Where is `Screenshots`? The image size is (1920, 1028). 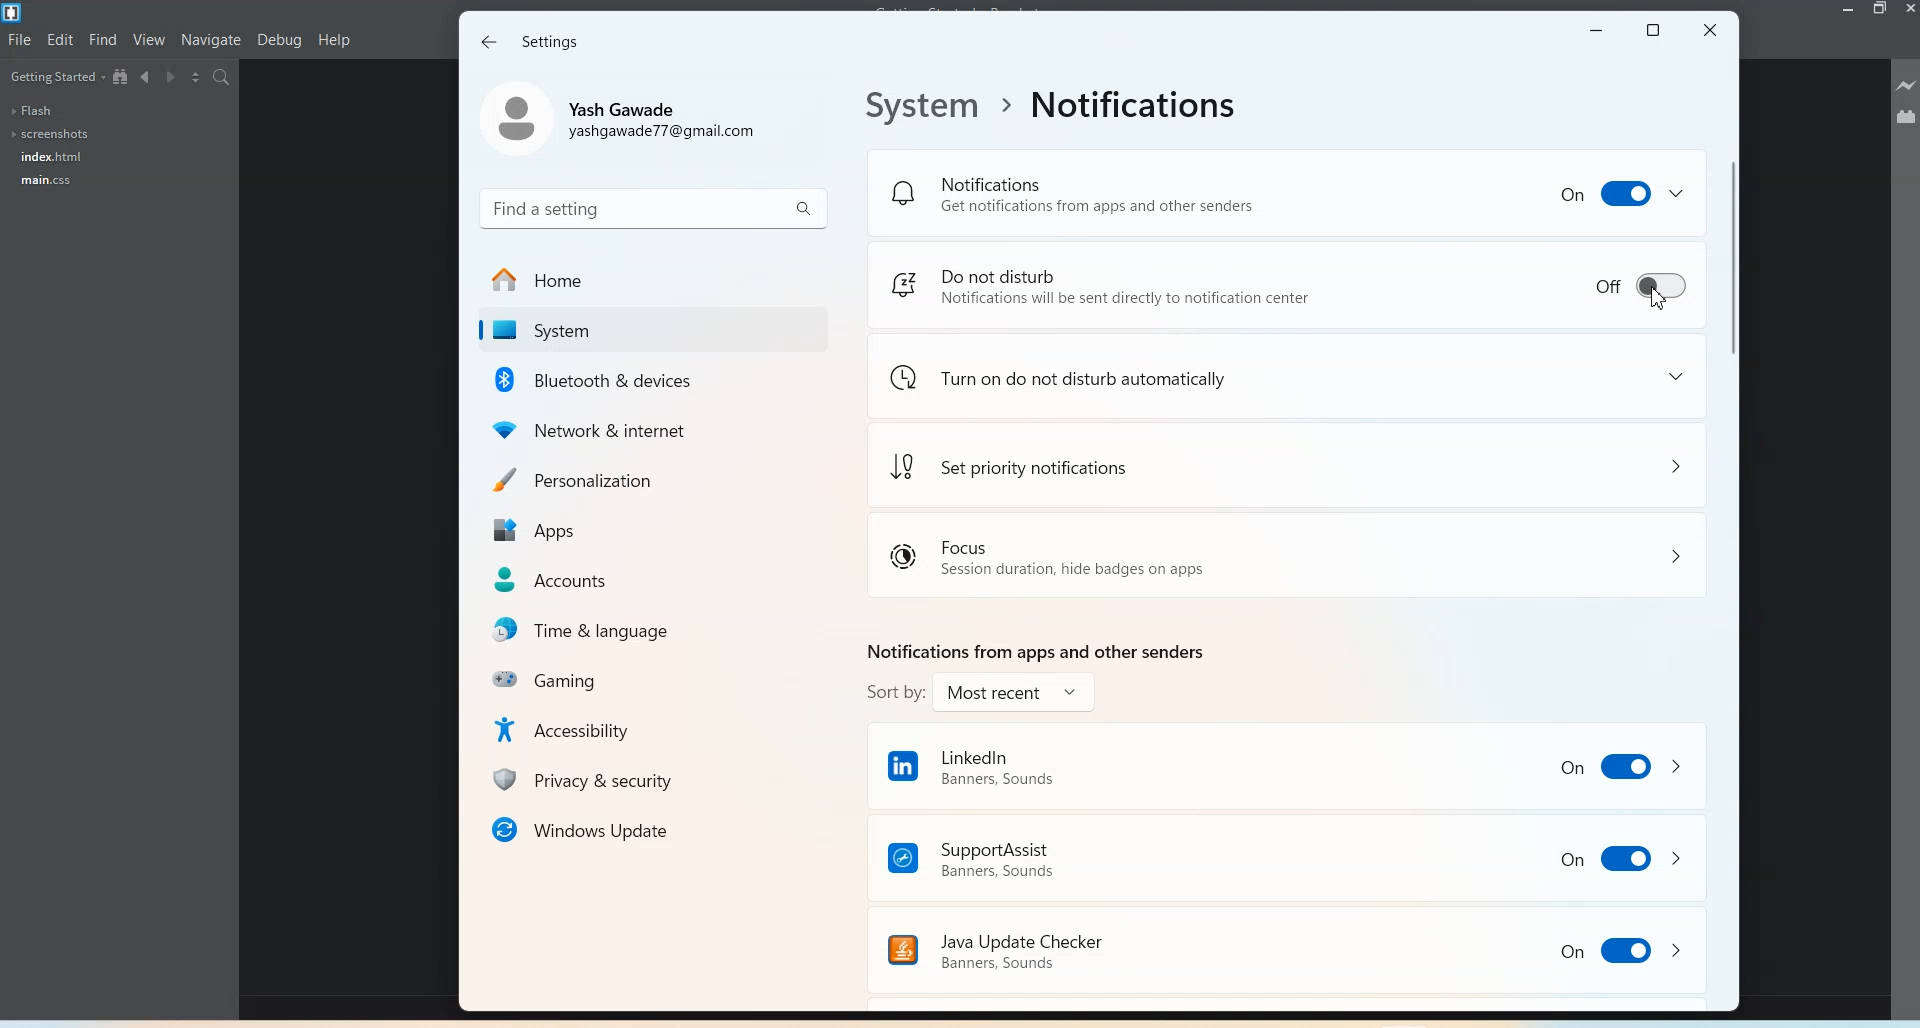 Screenshots is located at coordinates (52, 135).